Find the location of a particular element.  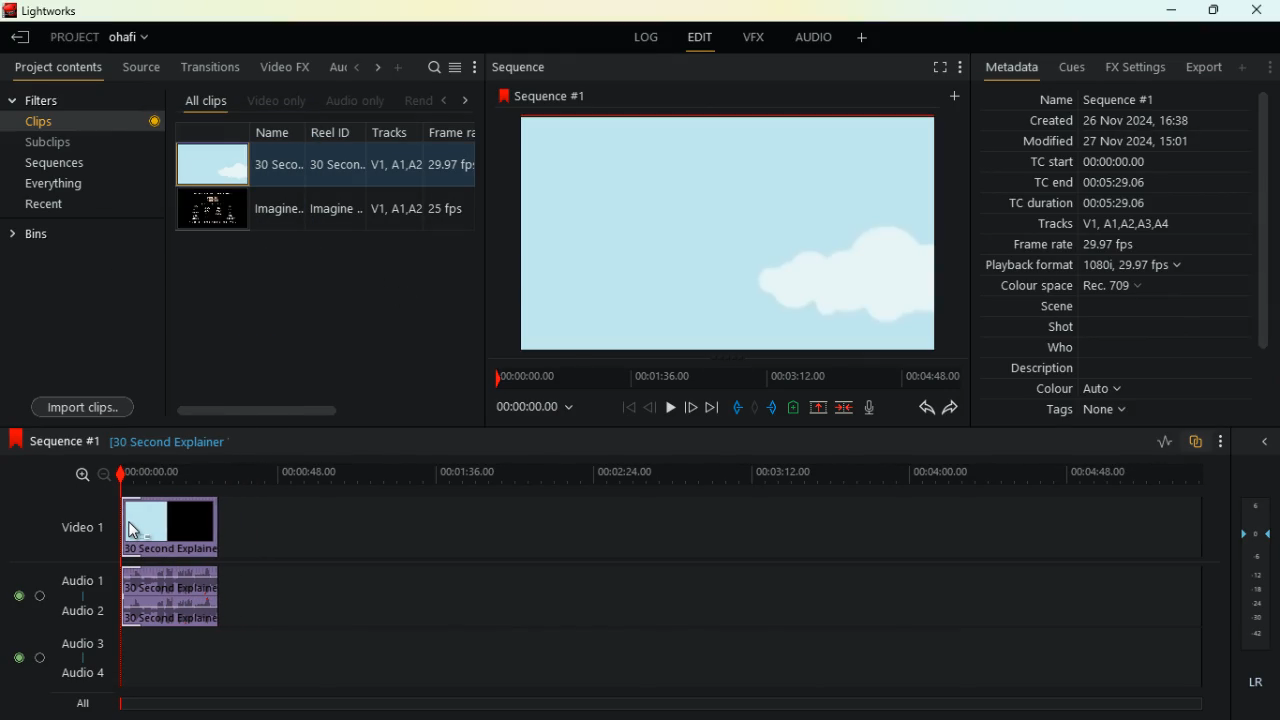

sequence is located at coordinates (548, 97).